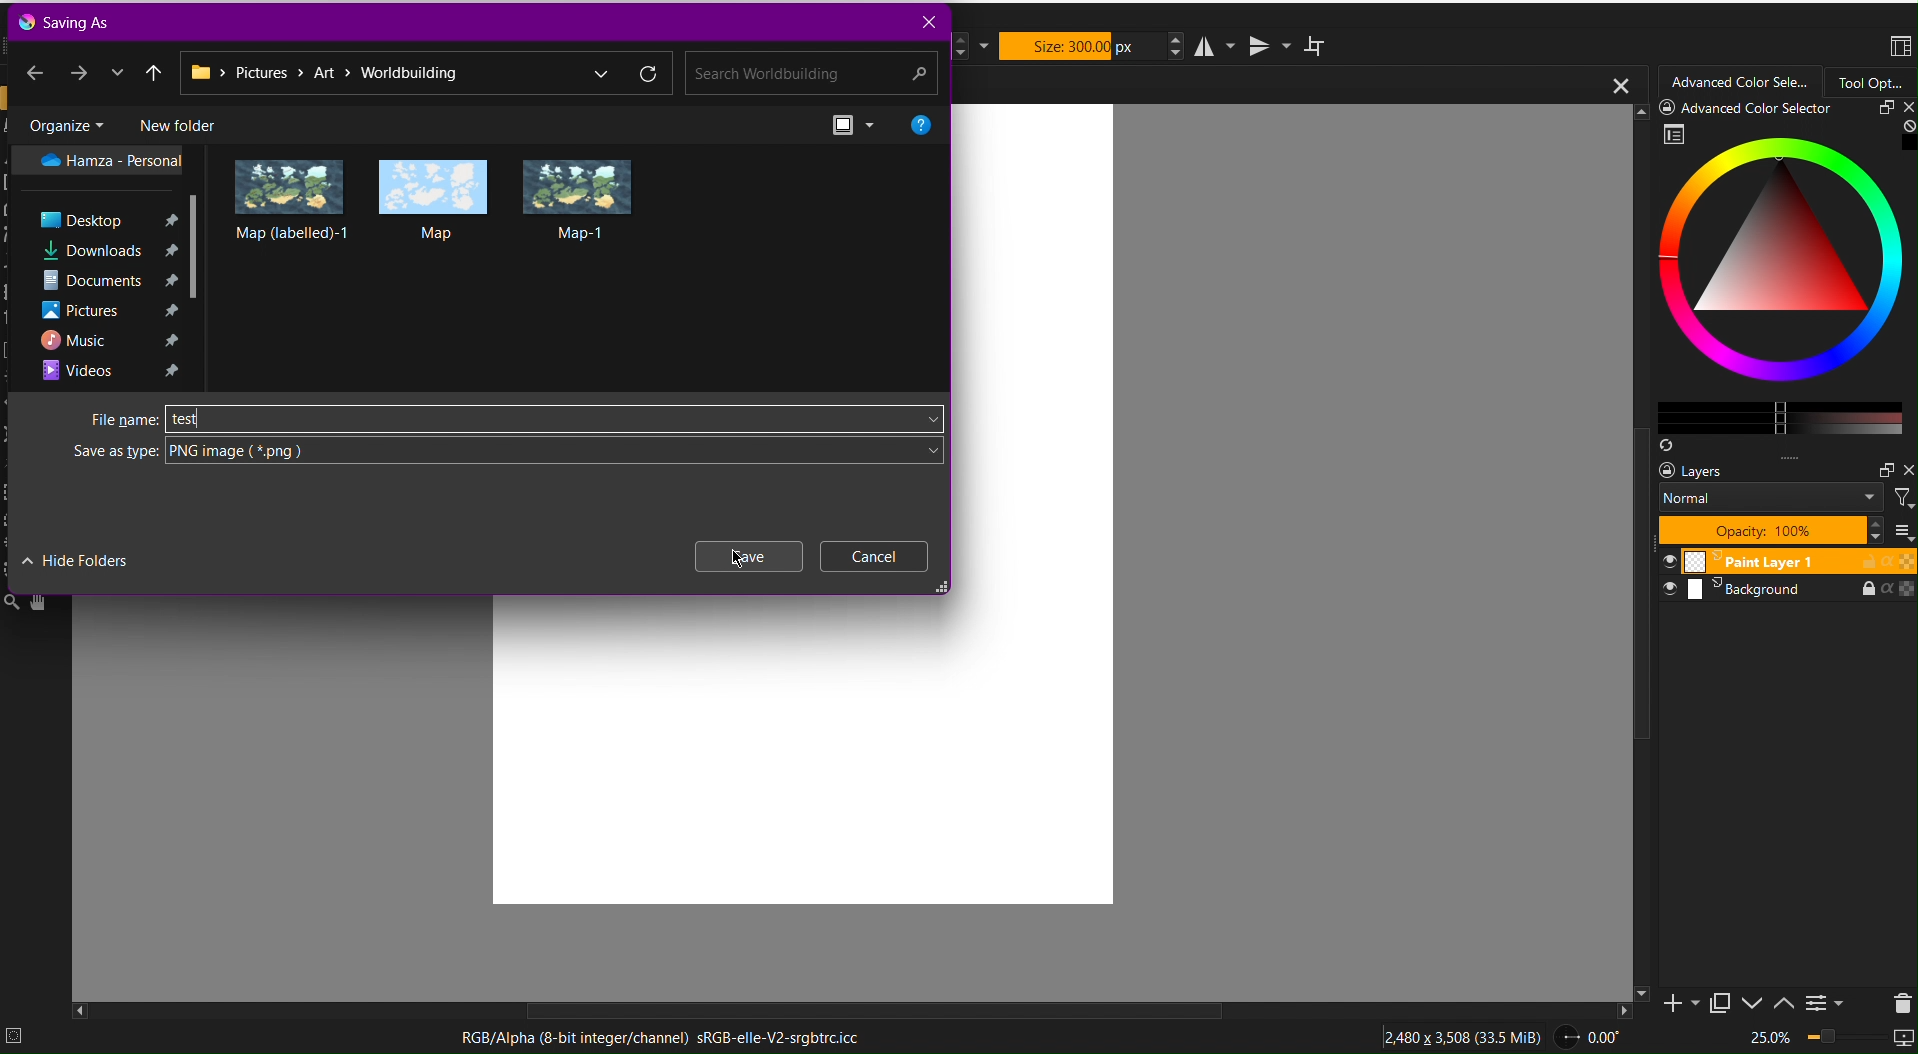 The width and height of the screenshot is (1918, 1054). What do you see at coordinates (65, 123) in the screenshot?
I see `Organize` at bounding box center [65, 123].